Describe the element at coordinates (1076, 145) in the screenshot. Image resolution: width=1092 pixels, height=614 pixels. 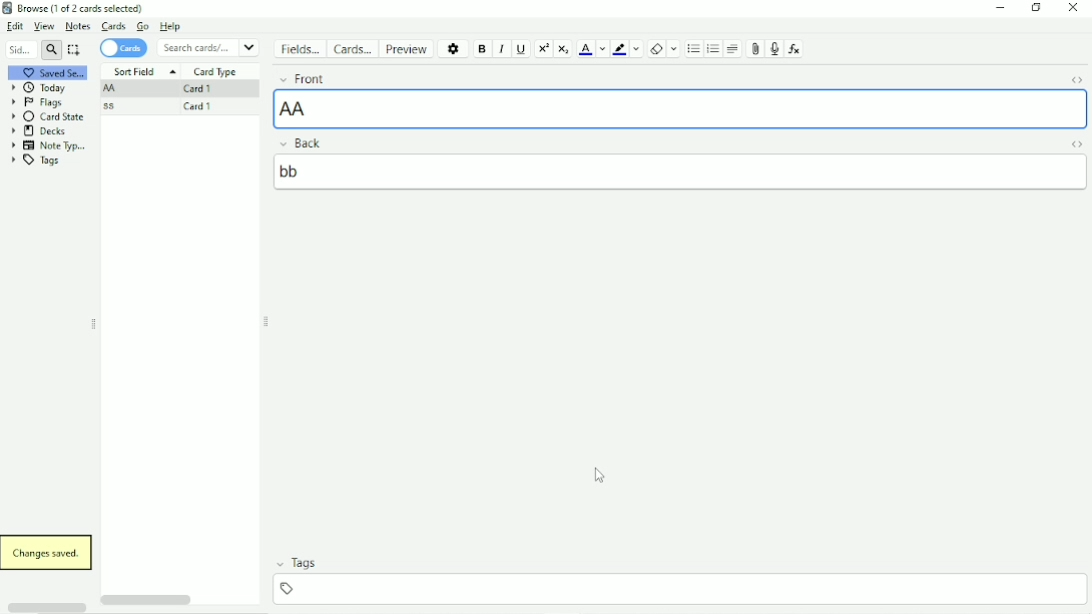
I see `Toggle HTML Editor` at that location.